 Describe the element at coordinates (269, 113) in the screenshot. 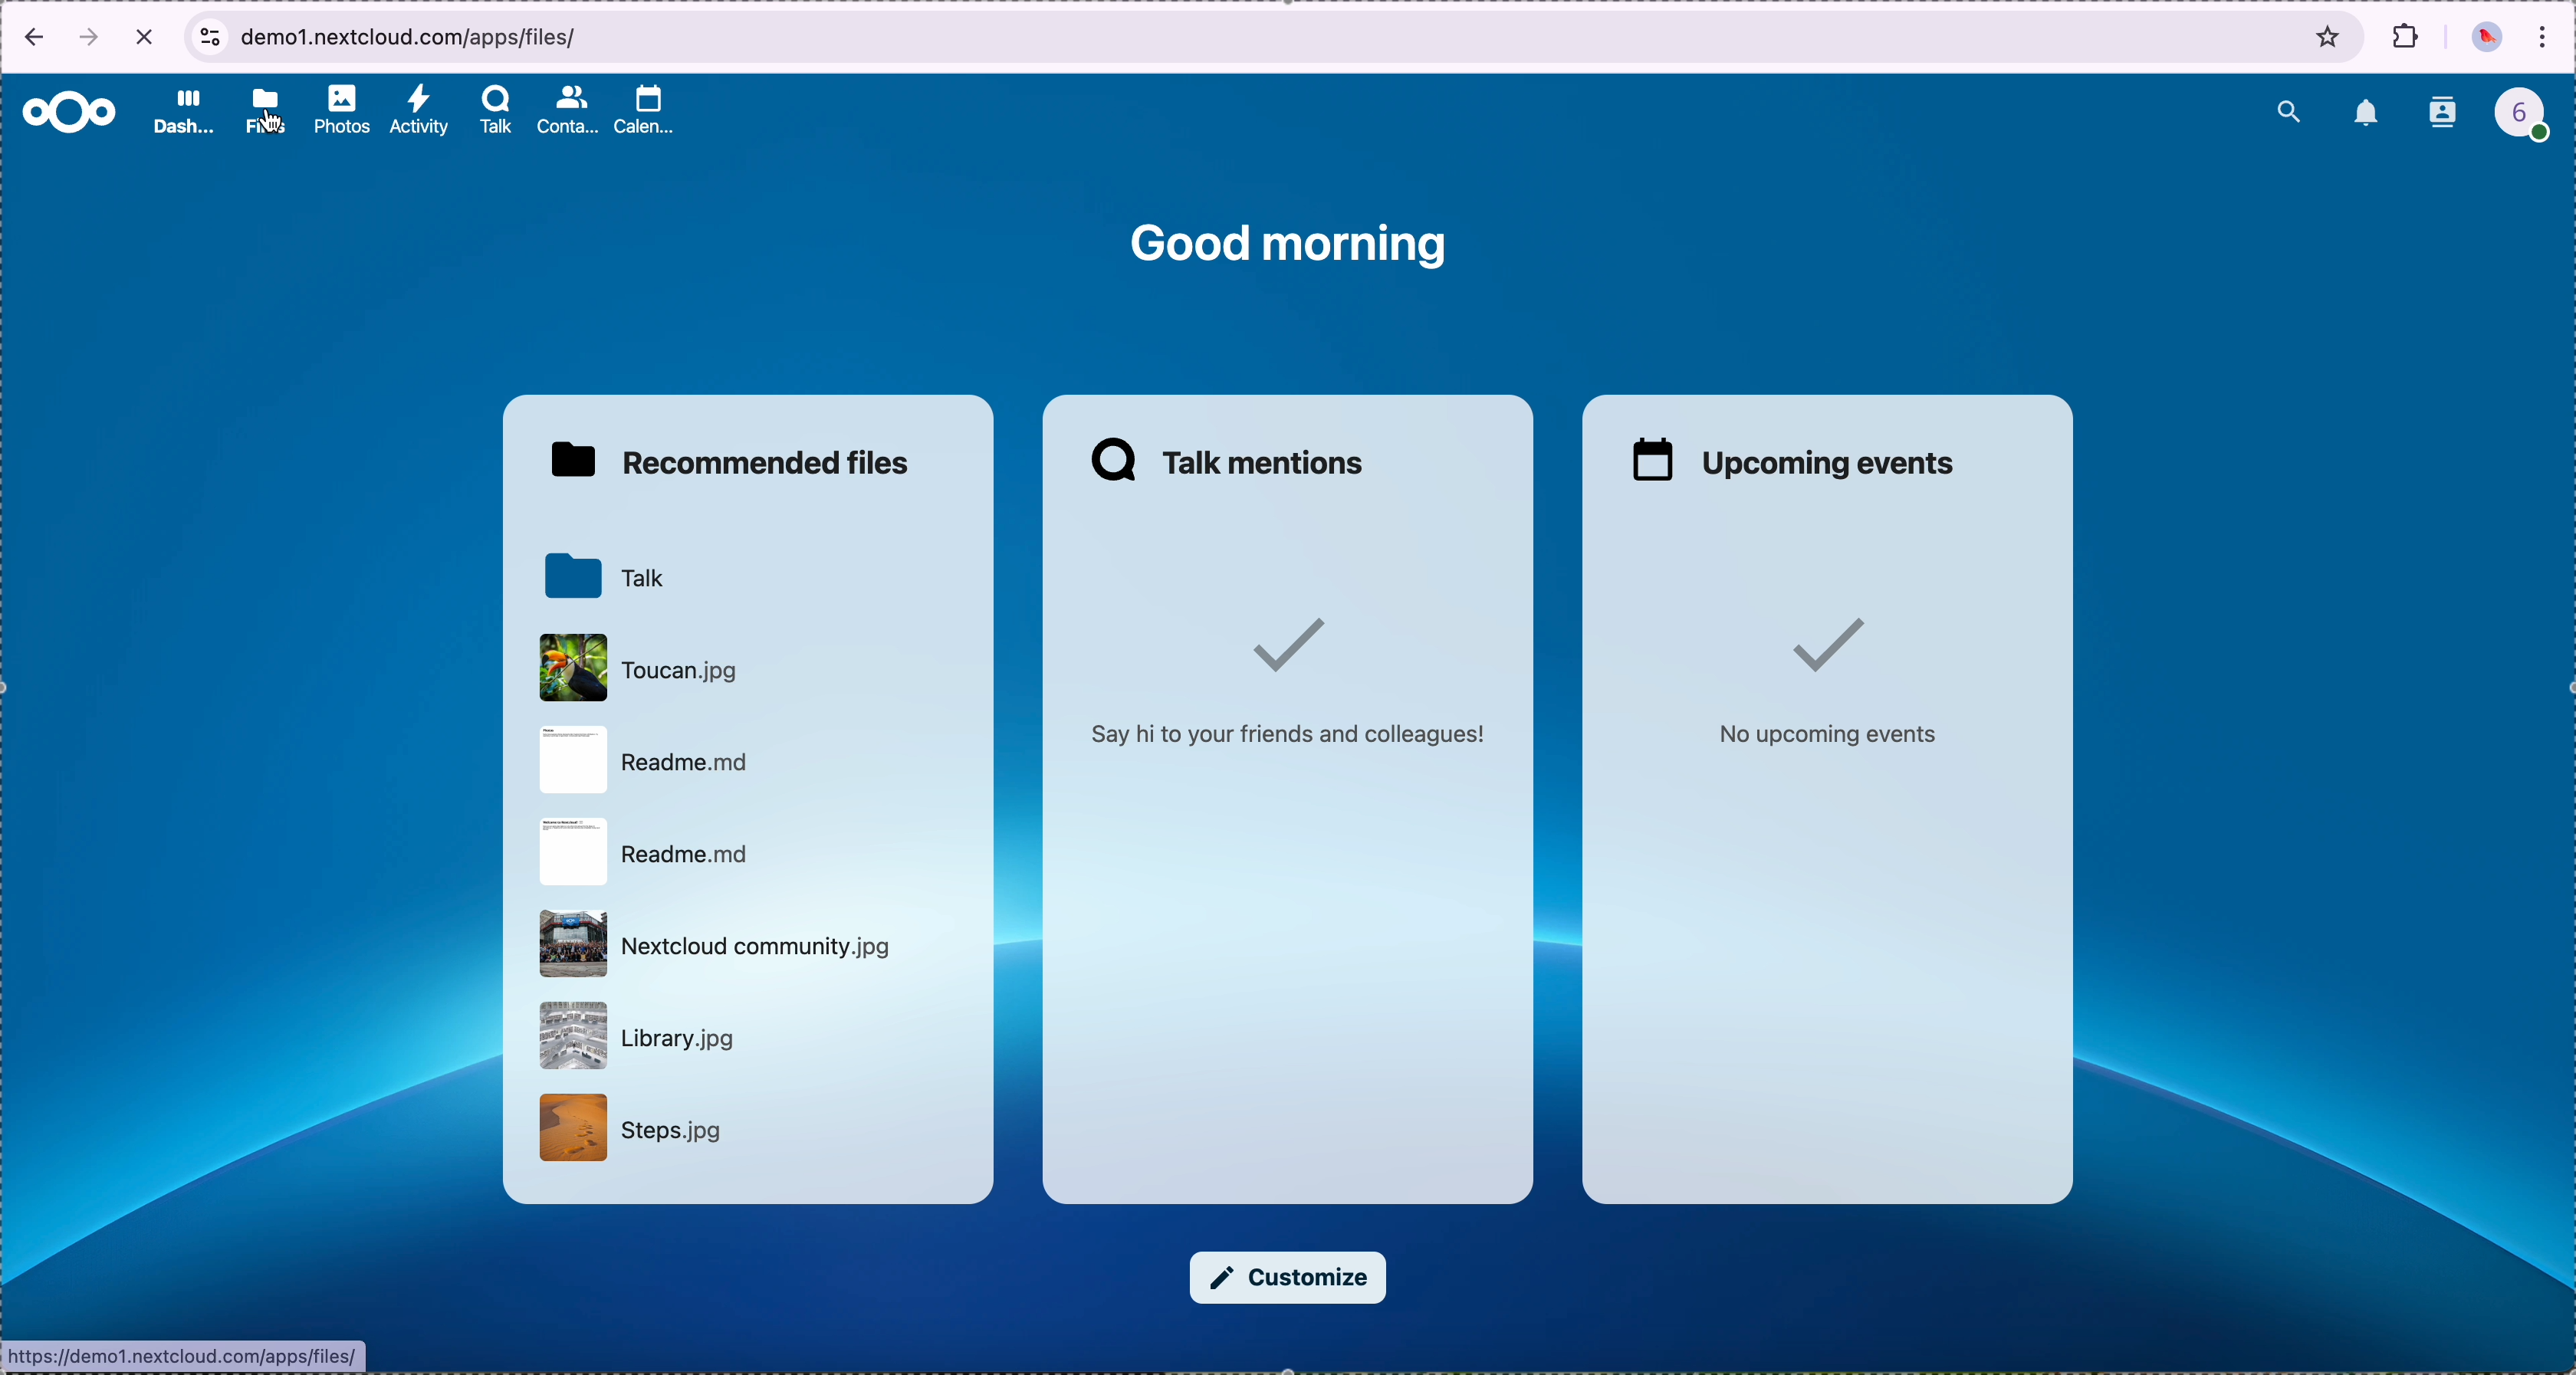

I see `click on files button` at that location.